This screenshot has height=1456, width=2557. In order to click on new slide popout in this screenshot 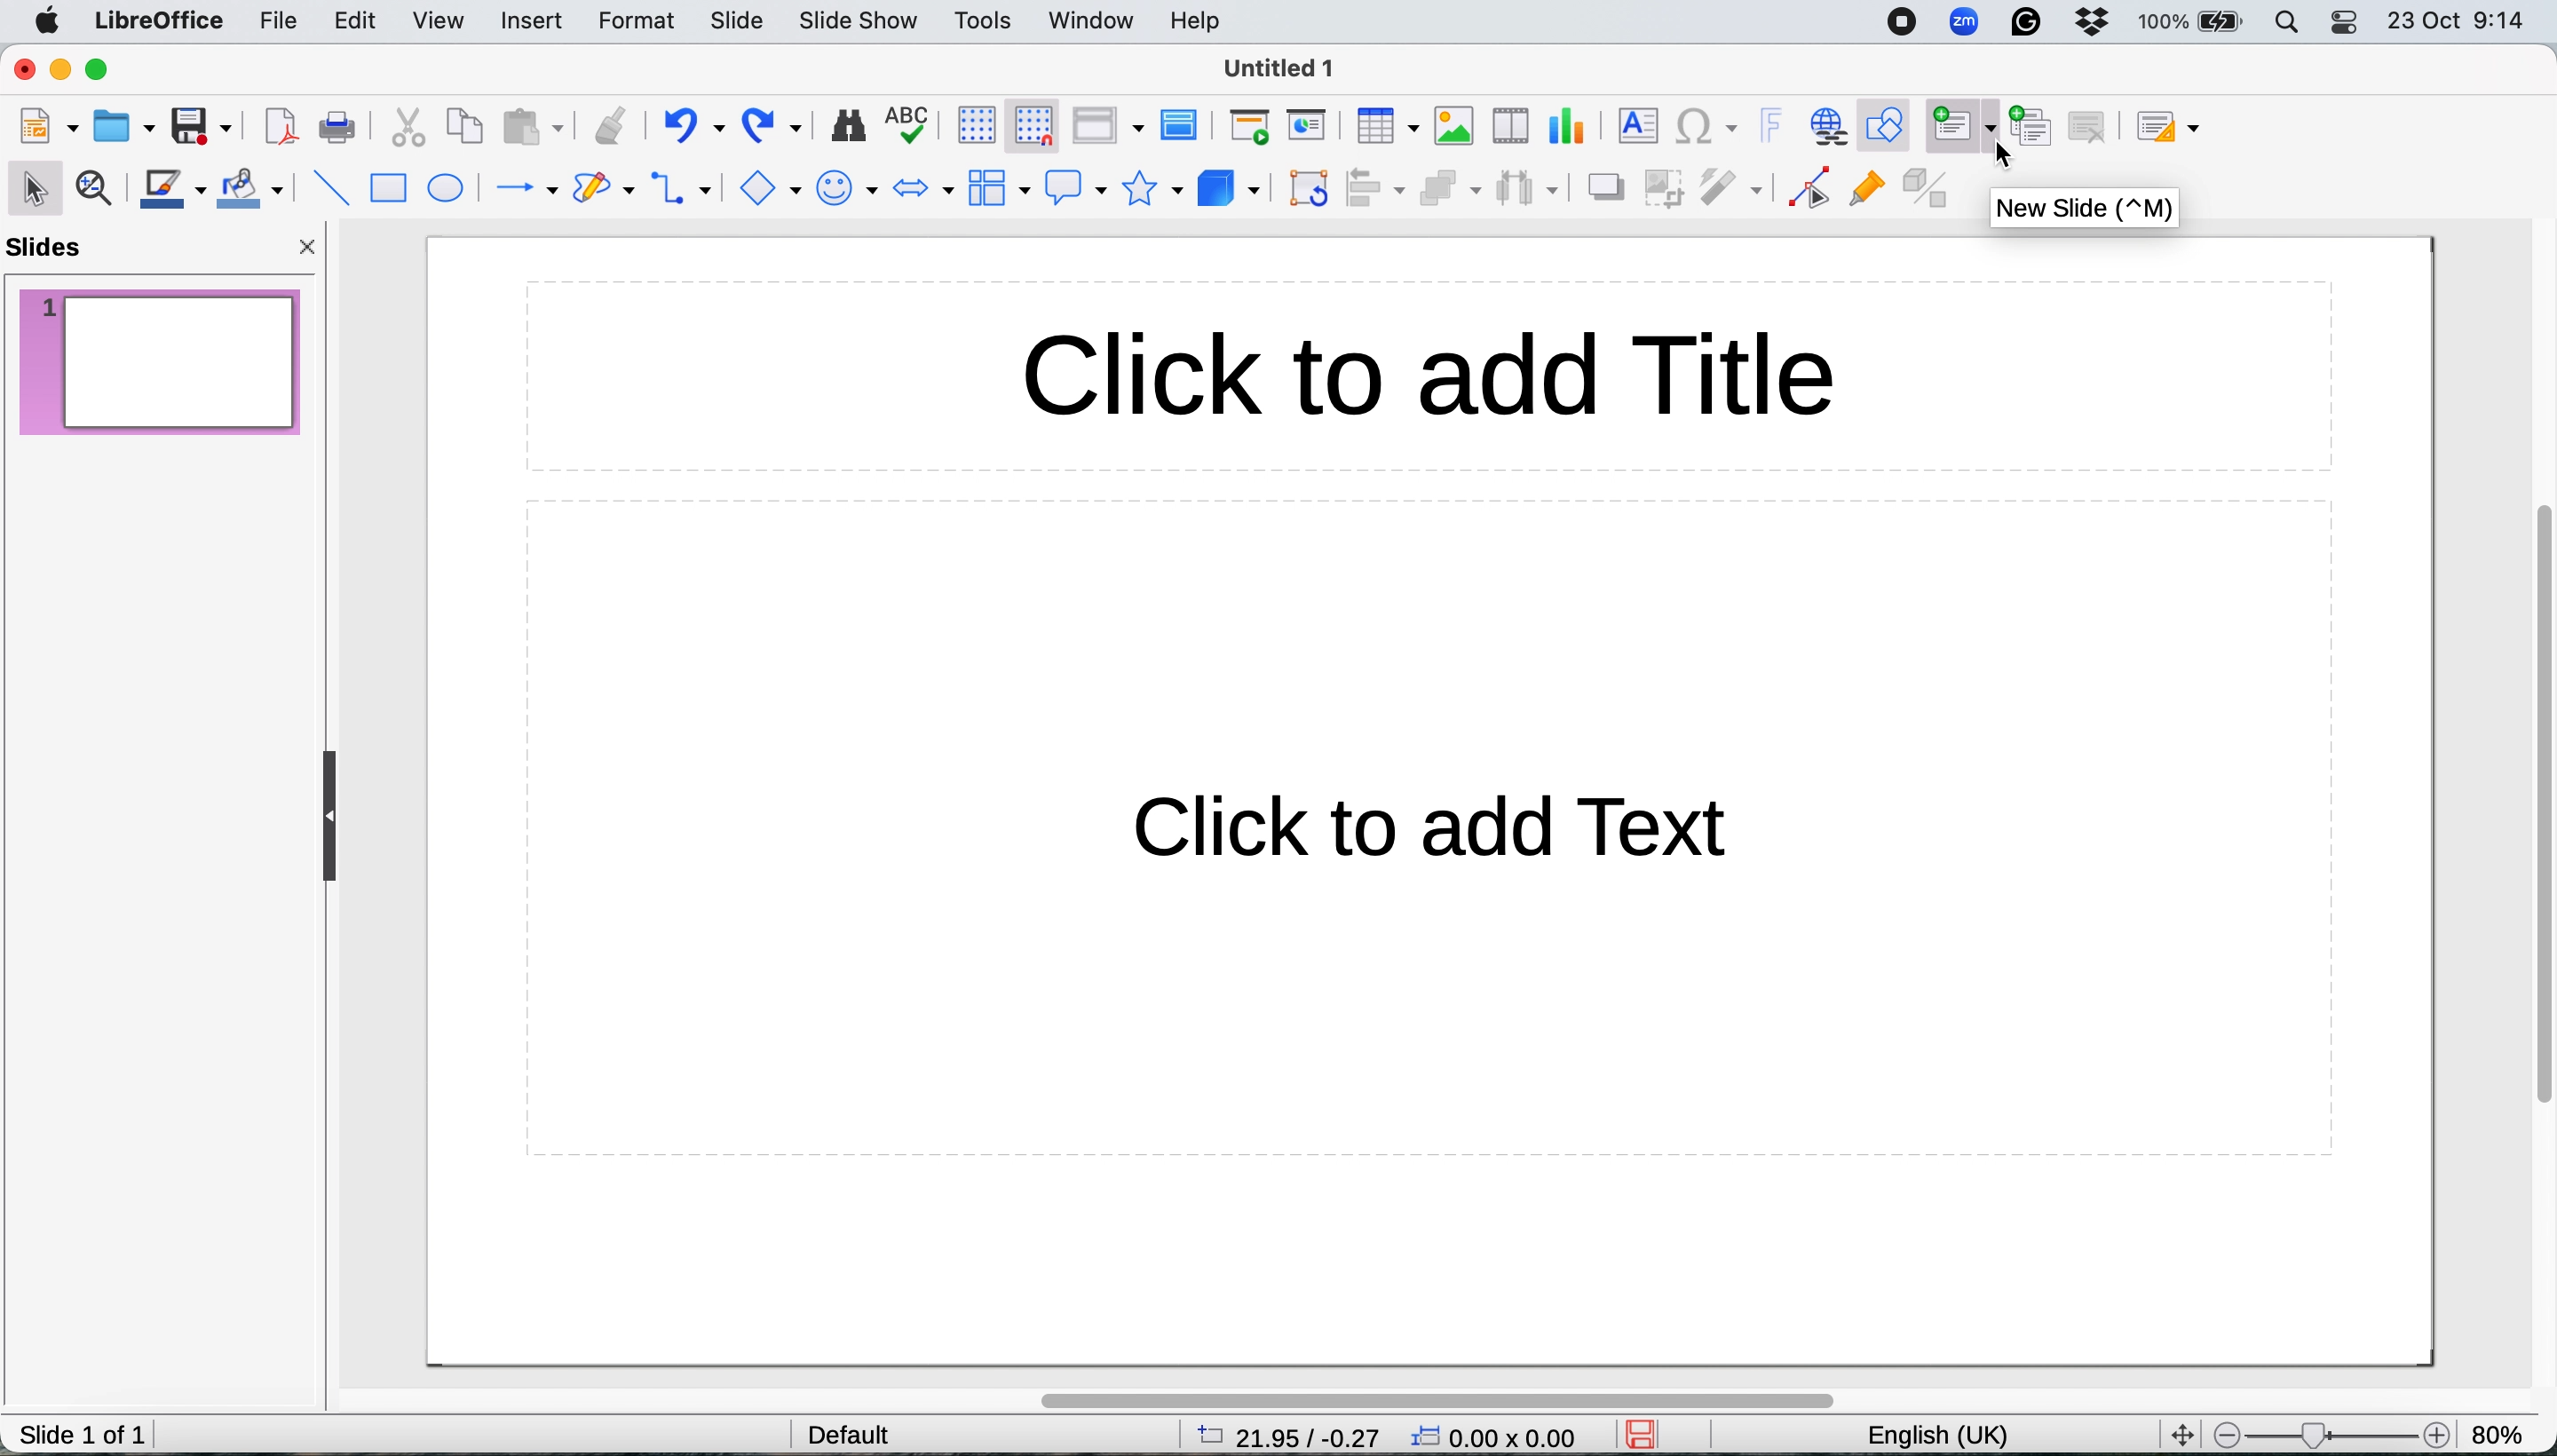, I will do `click(2085, 210)`.